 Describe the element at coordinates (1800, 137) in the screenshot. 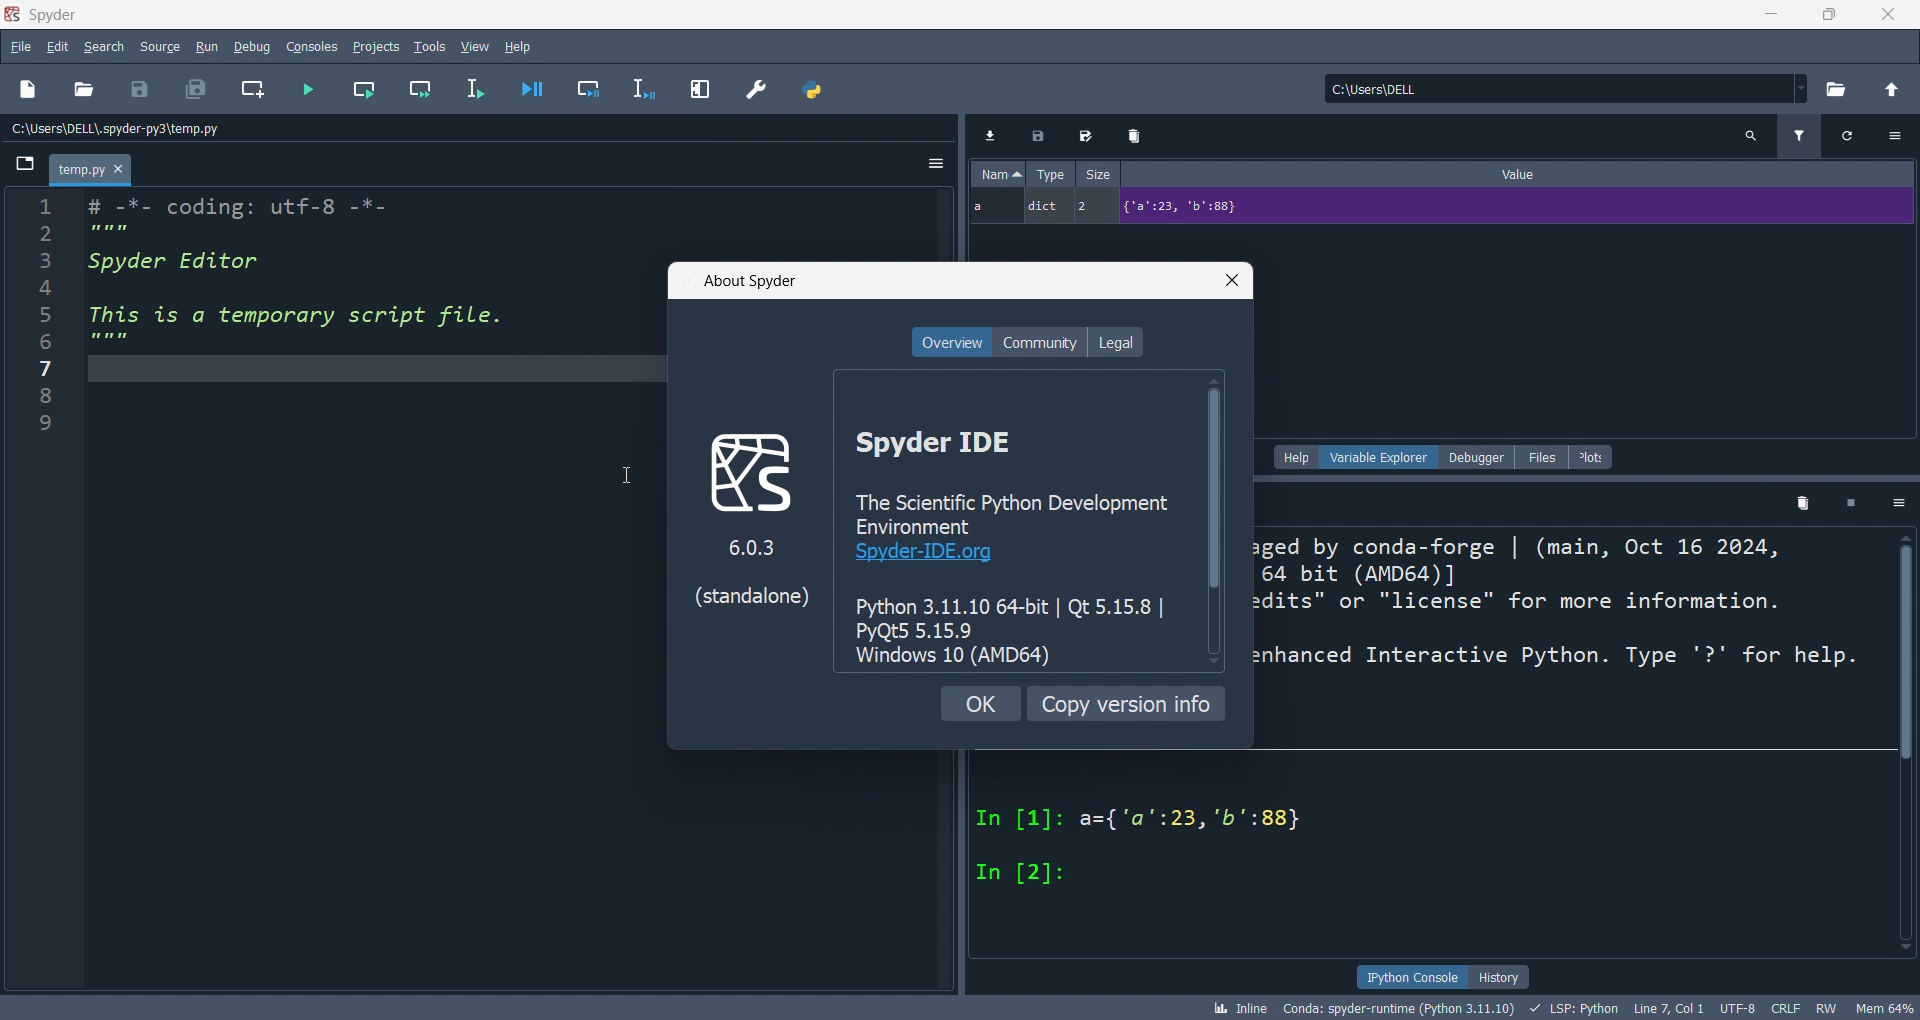

I see `Filter` at that location.